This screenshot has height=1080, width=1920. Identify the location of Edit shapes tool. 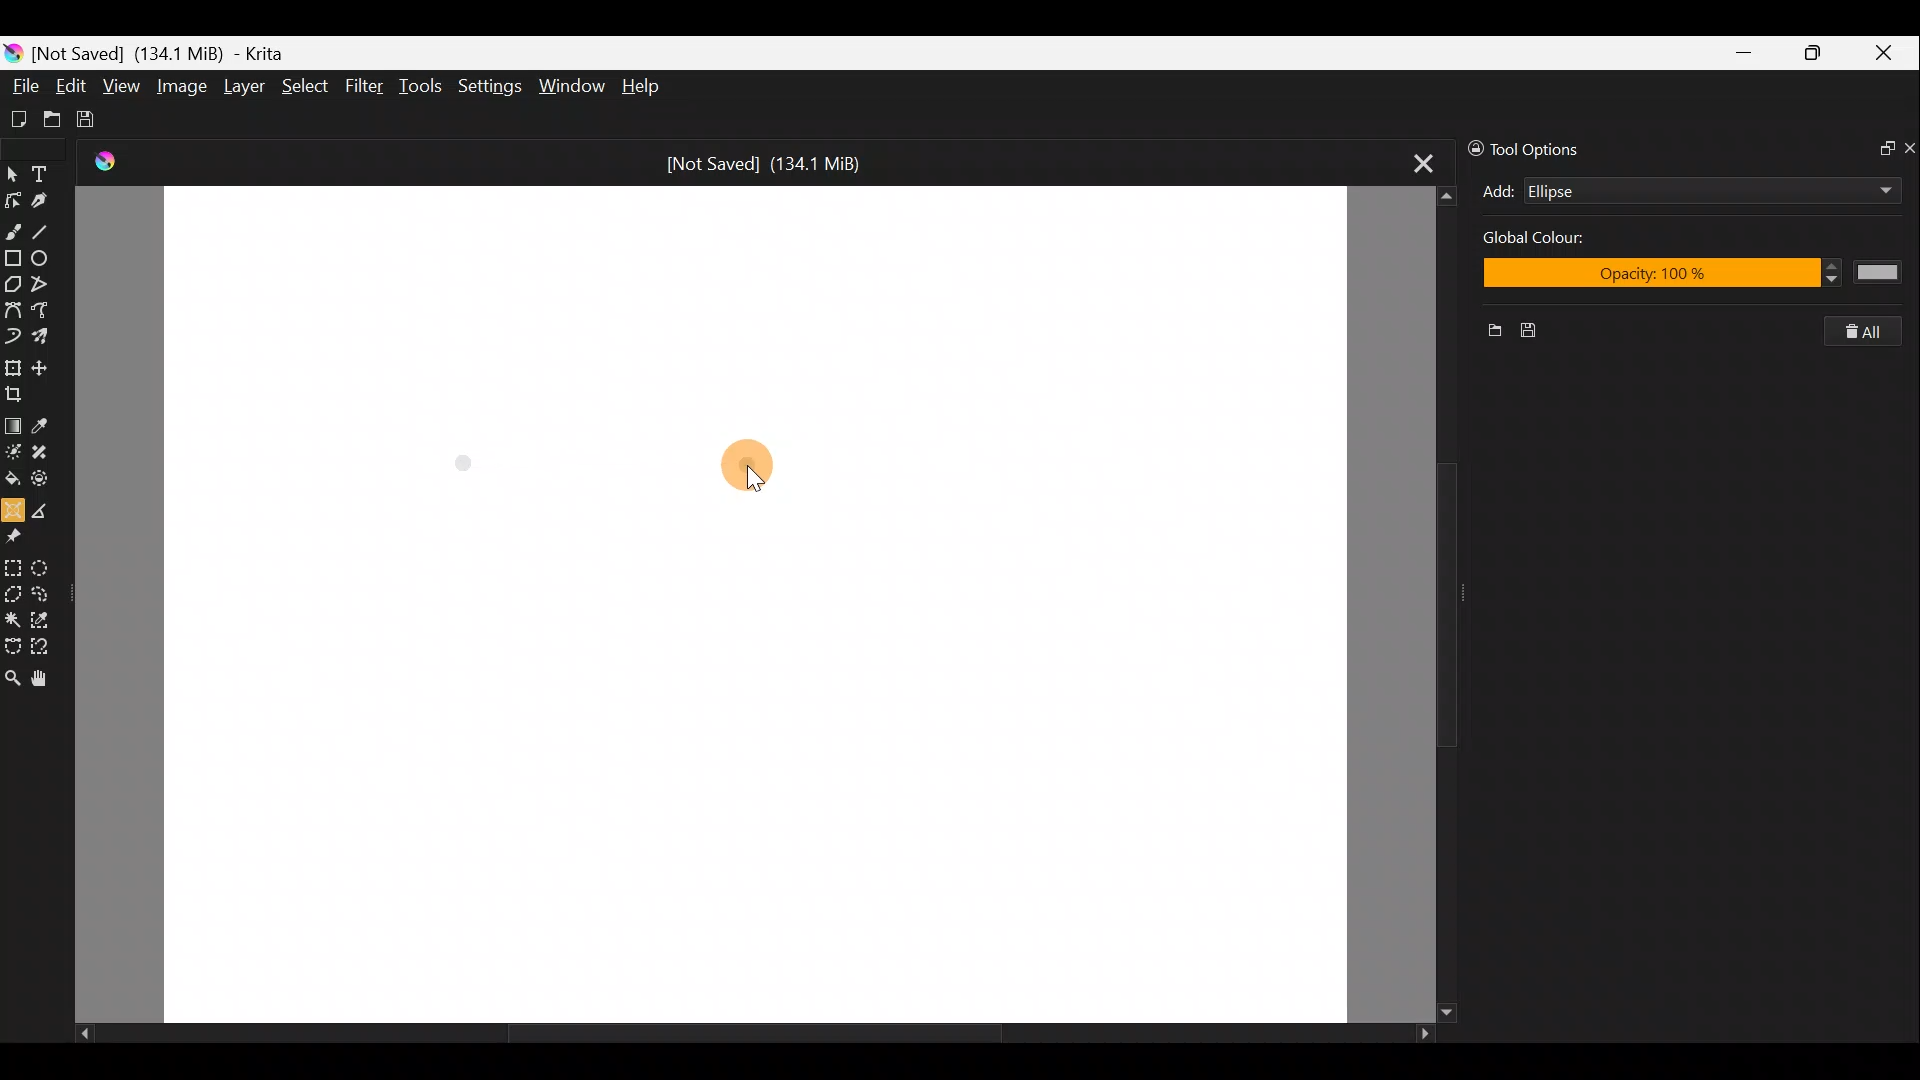
(16, 197).